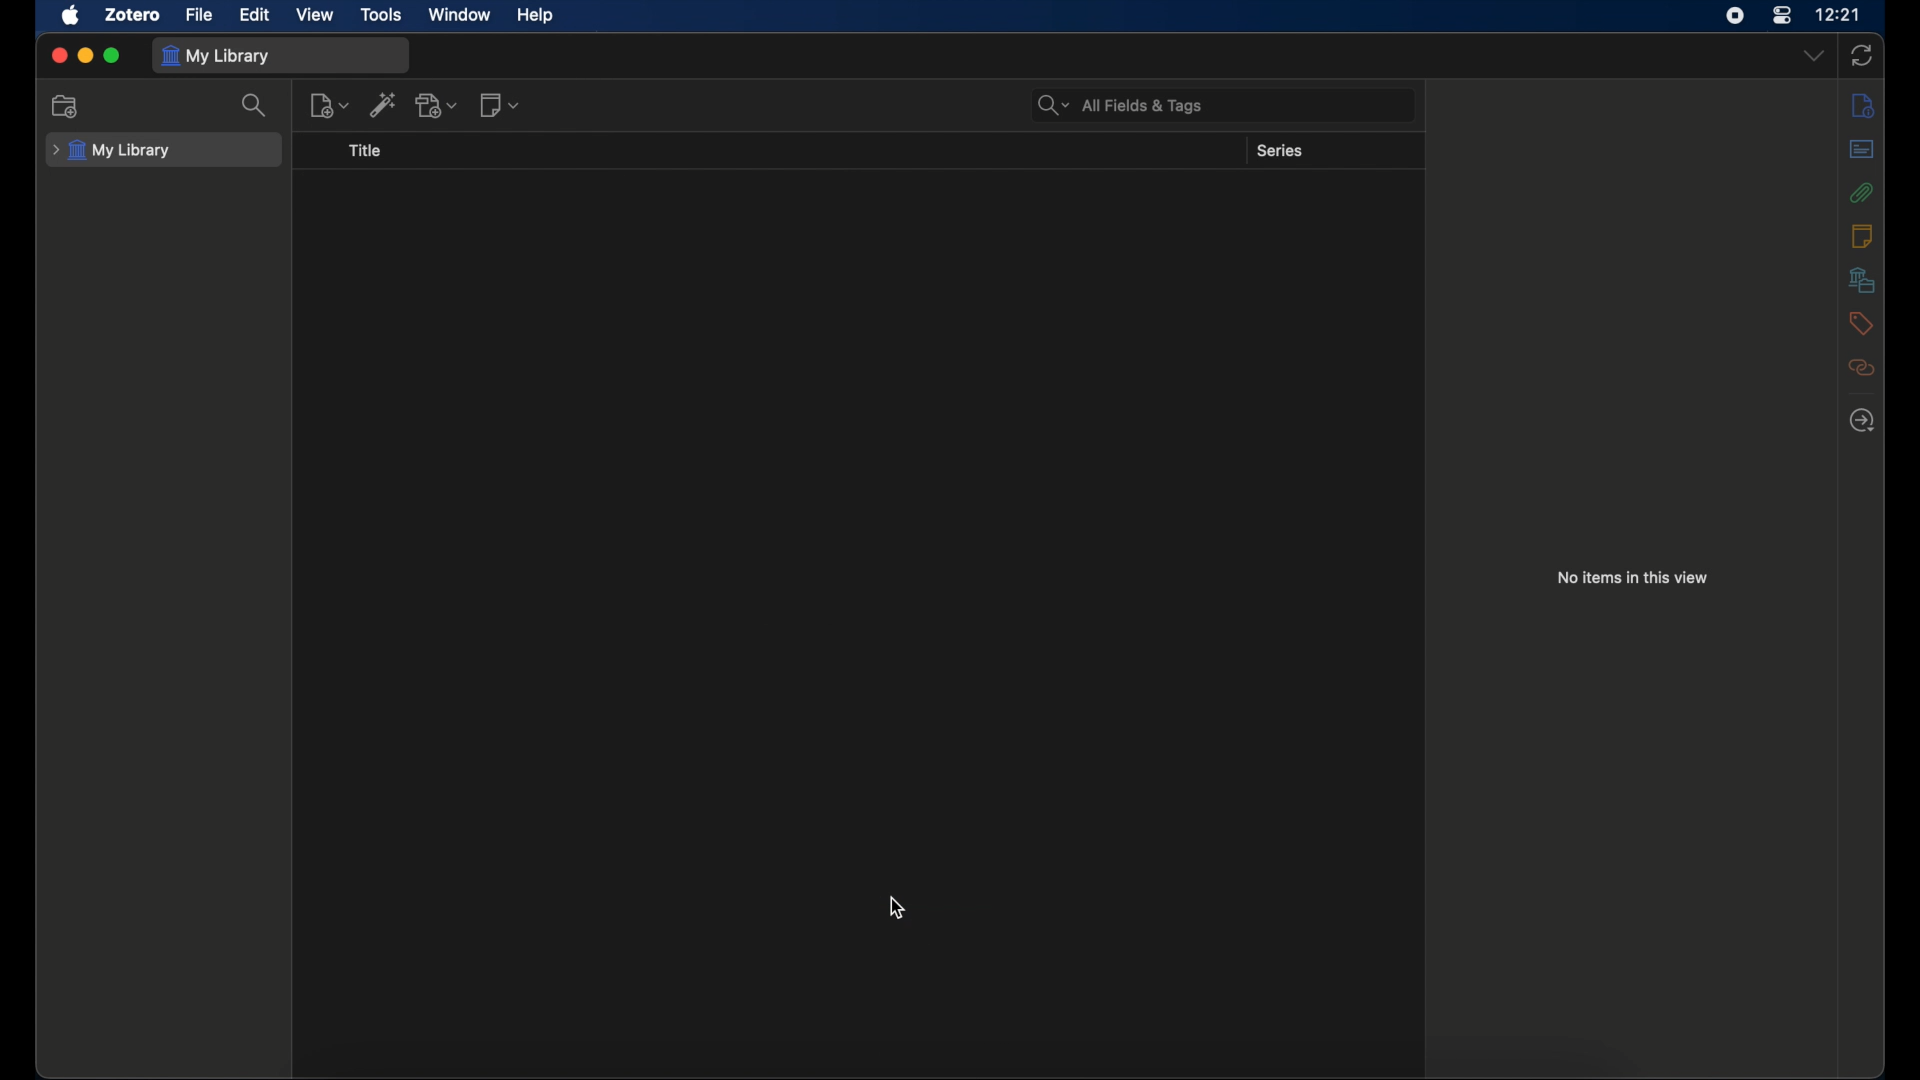  What do you see at coordinates (216, 56) in the screenshot?
I see `my library` at bounding box center [216, 56].